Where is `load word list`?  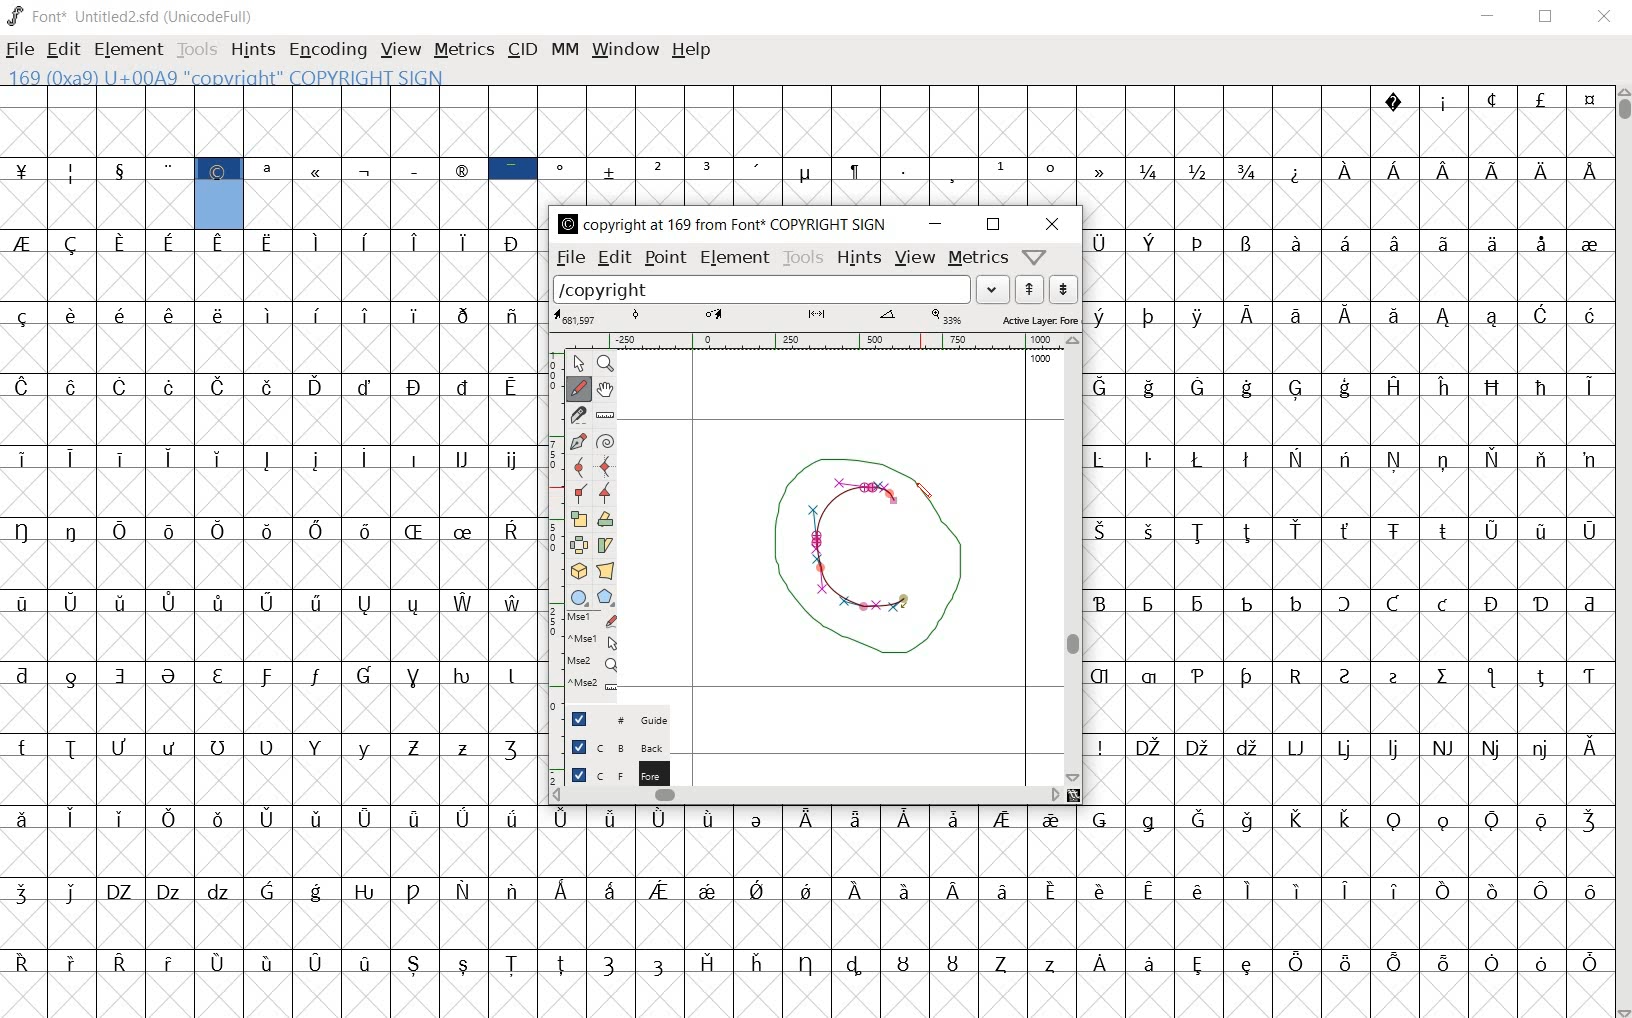
load word list is located at coordinates (780, 289).